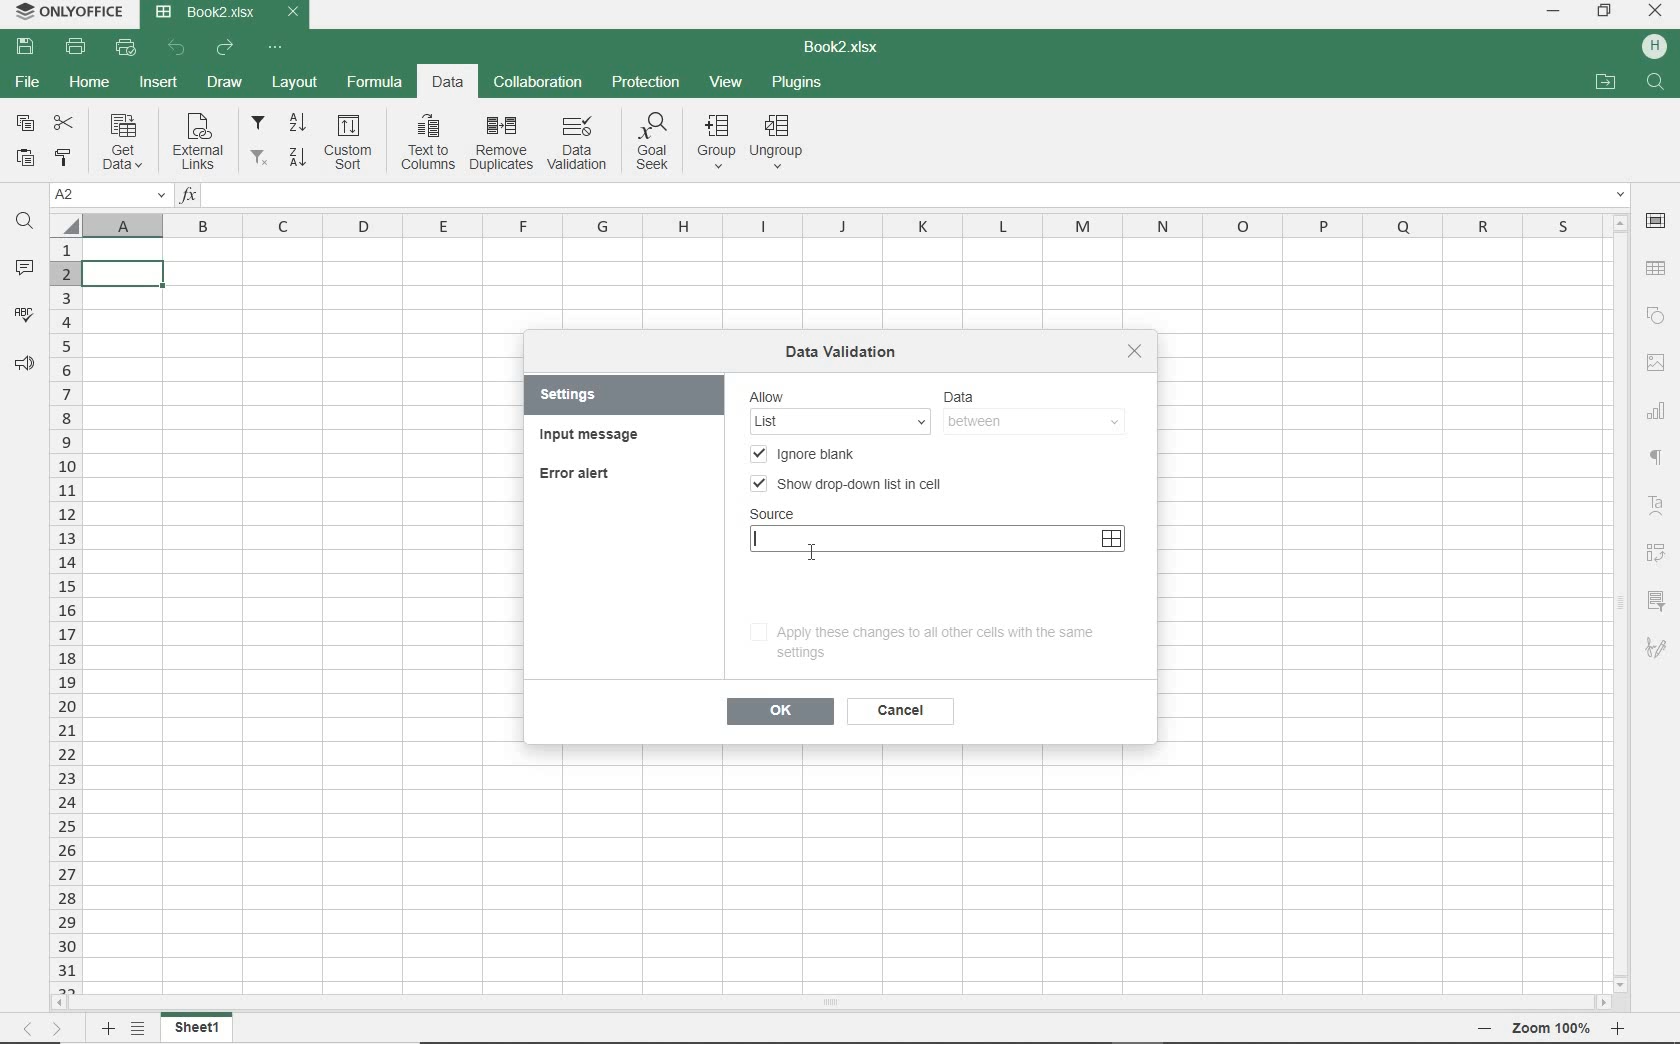 This screenshot has height=1044, width=1680. What do you see at coordinates (205, 13) in the screenshot?
I see `DOCUMENT Name` at bounding box center [205, 13].